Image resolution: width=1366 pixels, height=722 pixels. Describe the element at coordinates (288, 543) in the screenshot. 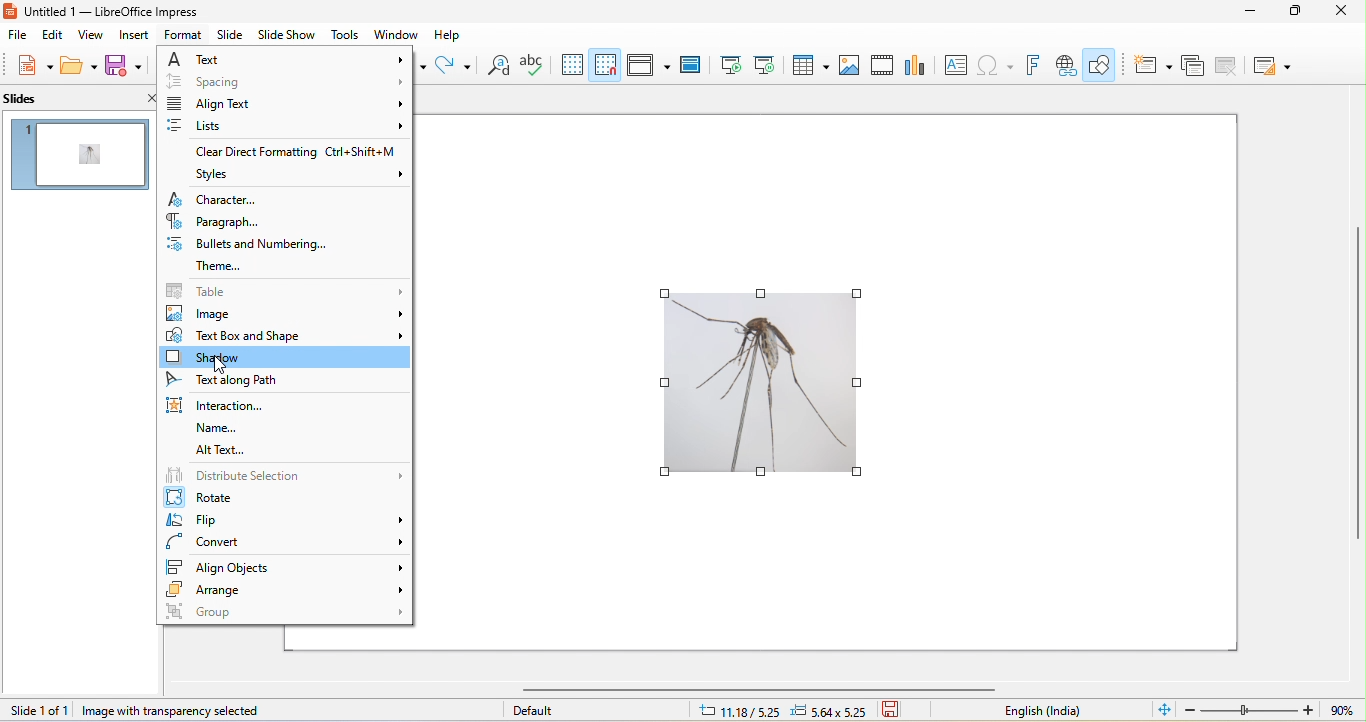

I see `convert` at that location.